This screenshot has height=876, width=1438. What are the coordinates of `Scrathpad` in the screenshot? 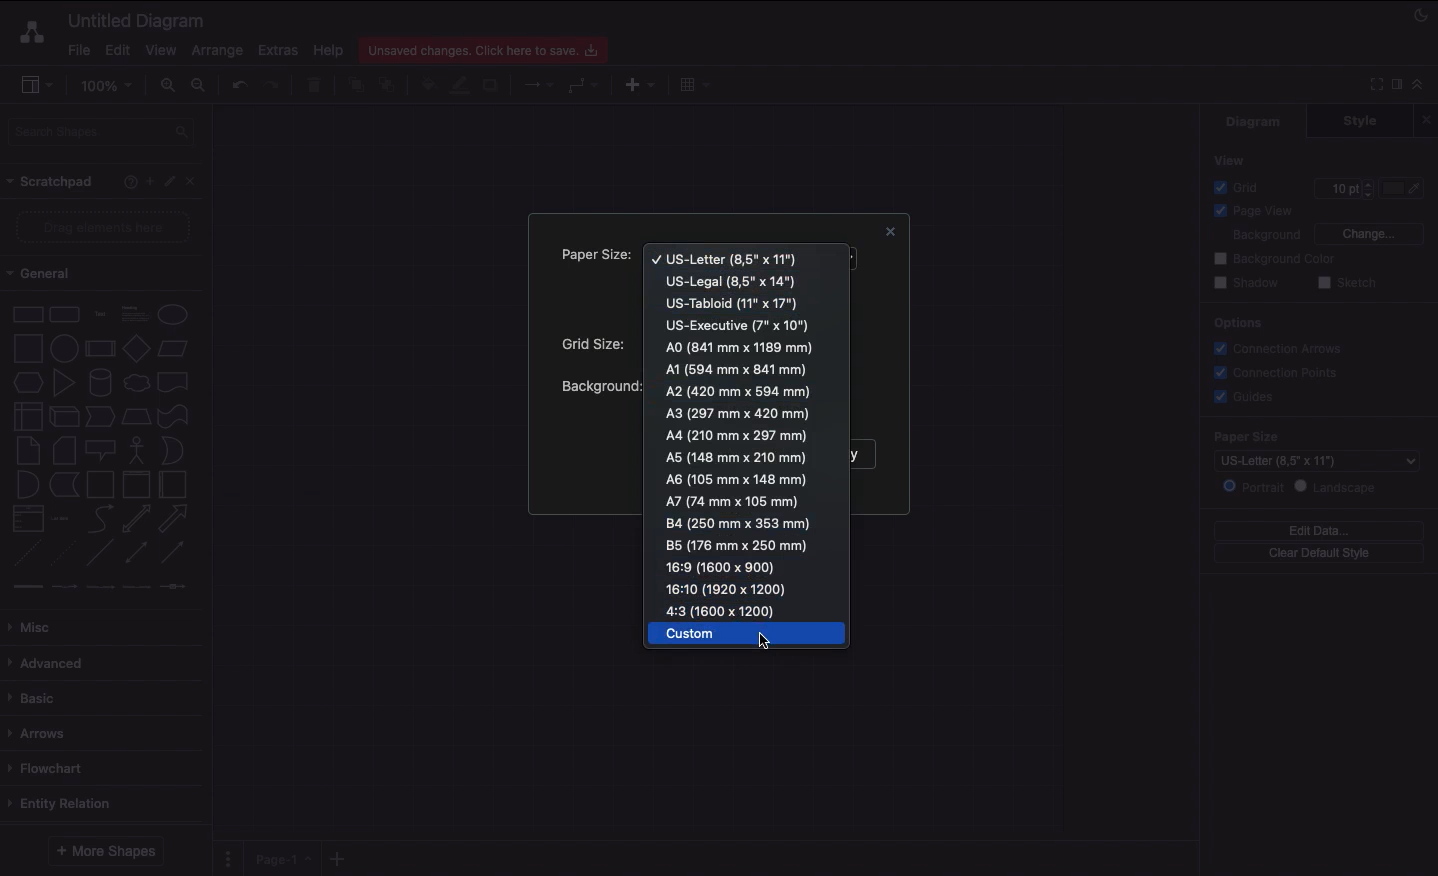 It's located at (51, 182).